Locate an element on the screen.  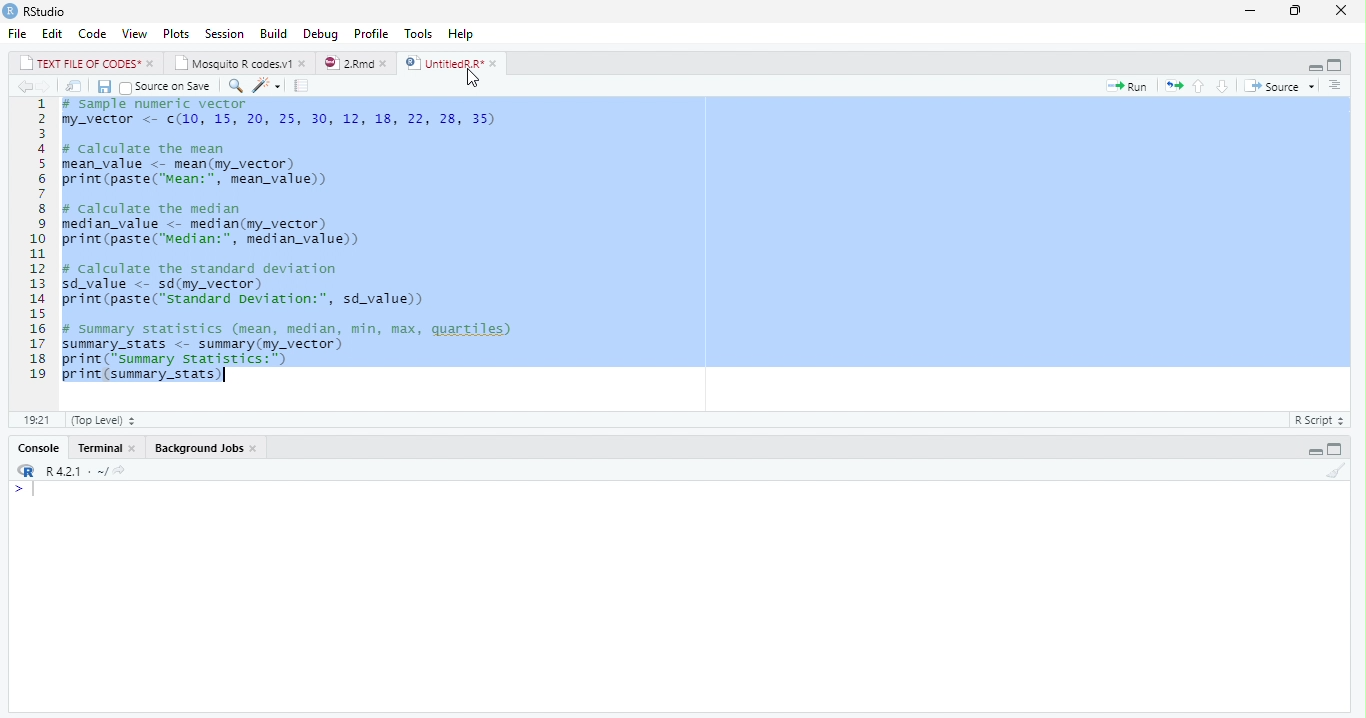
find and replace is located at coordinates (238, 87).